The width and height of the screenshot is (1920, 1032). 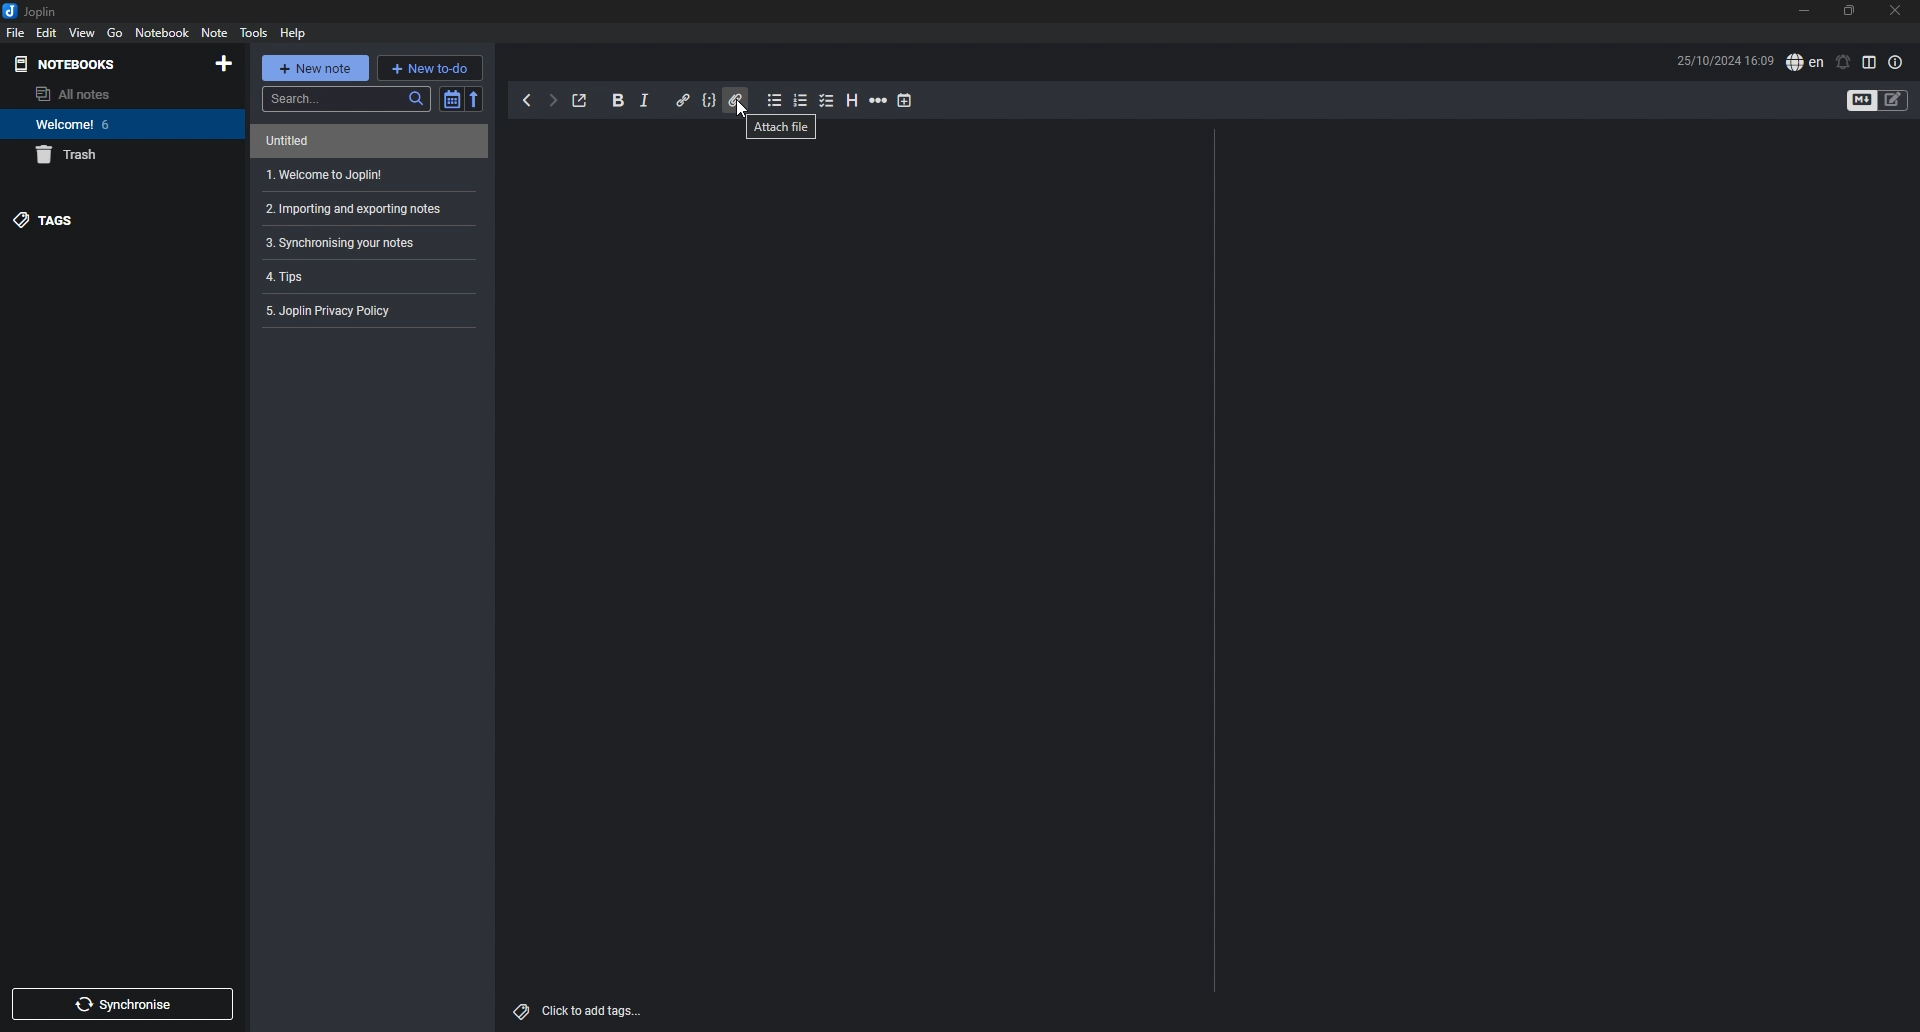 What do you see at coordinates (121, 1004) in the screenshot?
I see `synchronise` at bounding box center [121, 1004].